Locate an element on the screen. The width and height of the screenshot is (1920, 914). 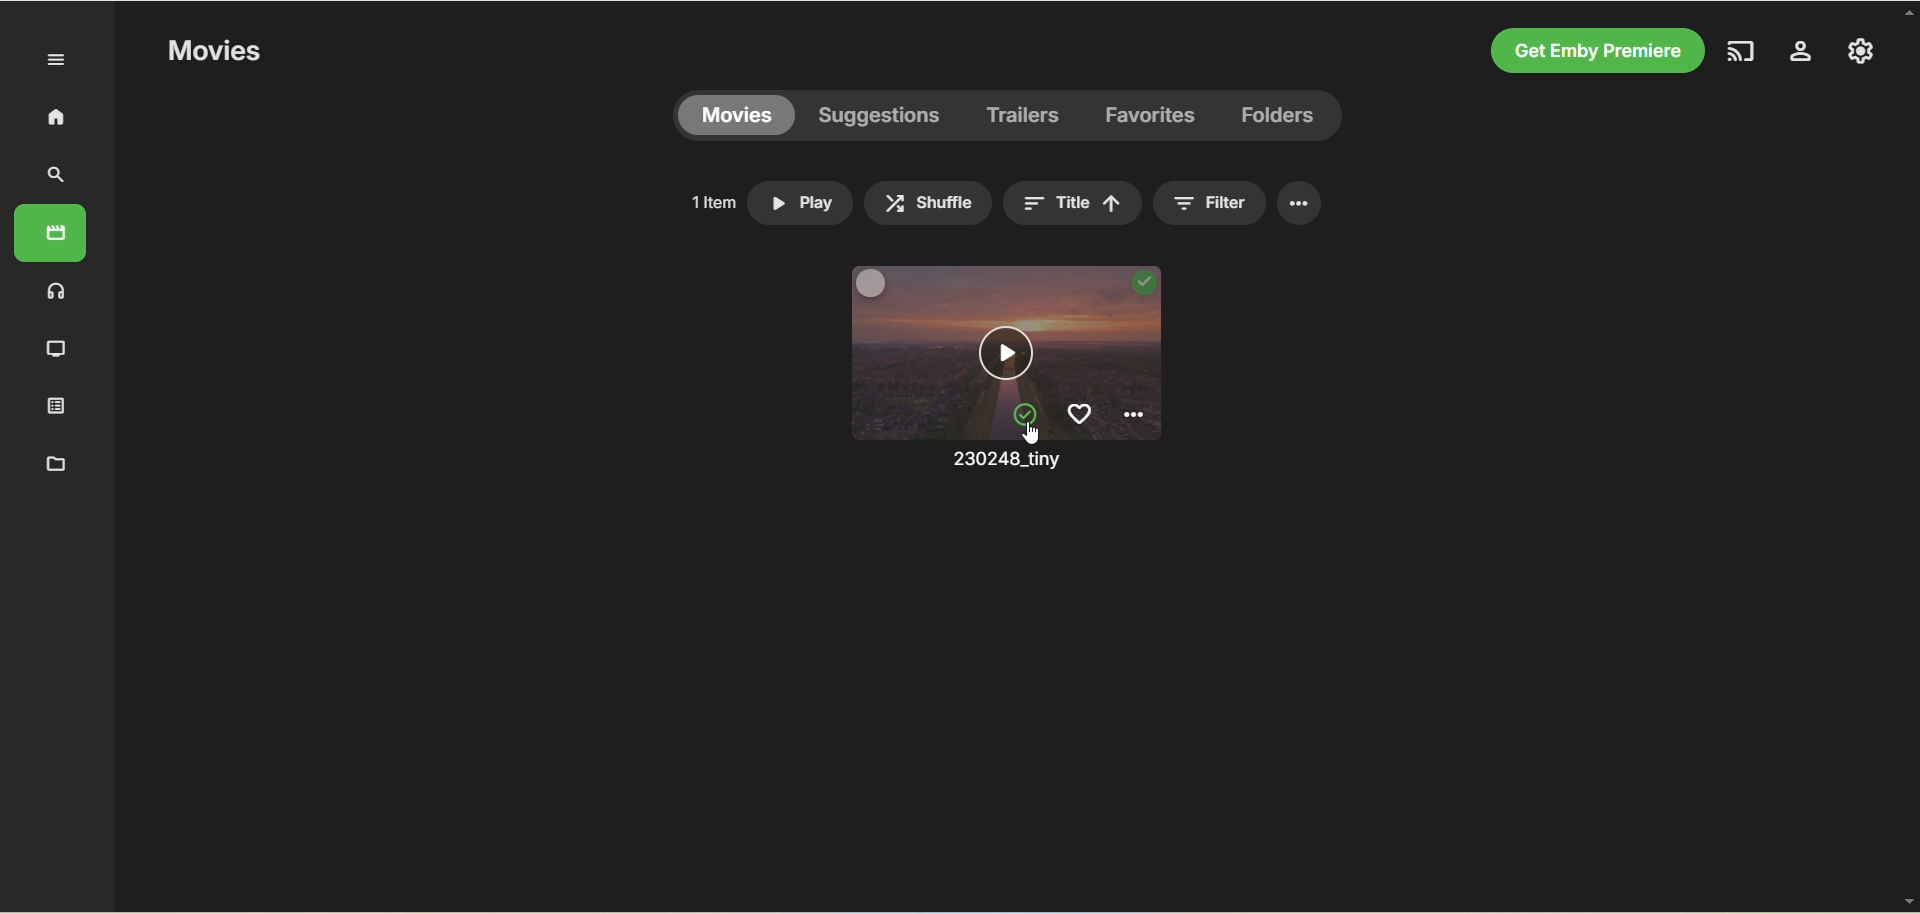
settings is located at coordinates (1862, 52).